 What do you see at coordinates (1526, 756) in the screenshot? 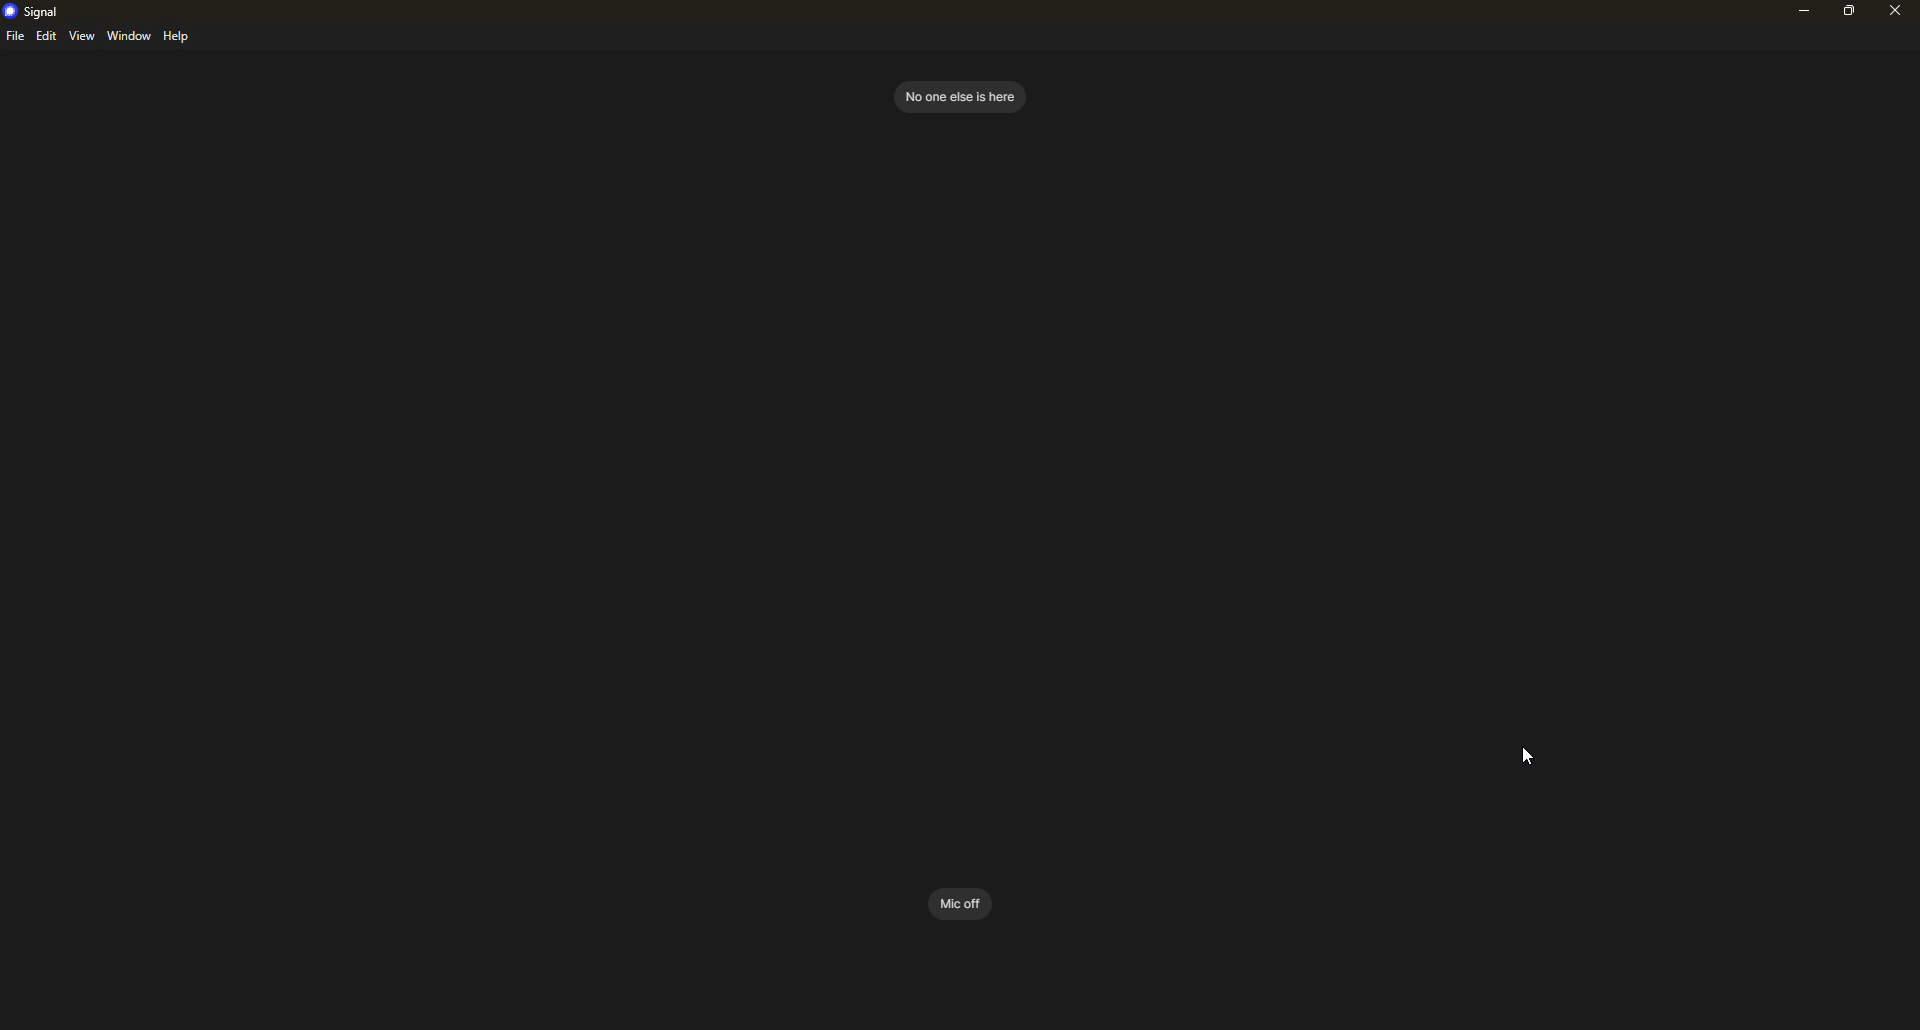
I see `cursor` at bounding box center [1526, 756].